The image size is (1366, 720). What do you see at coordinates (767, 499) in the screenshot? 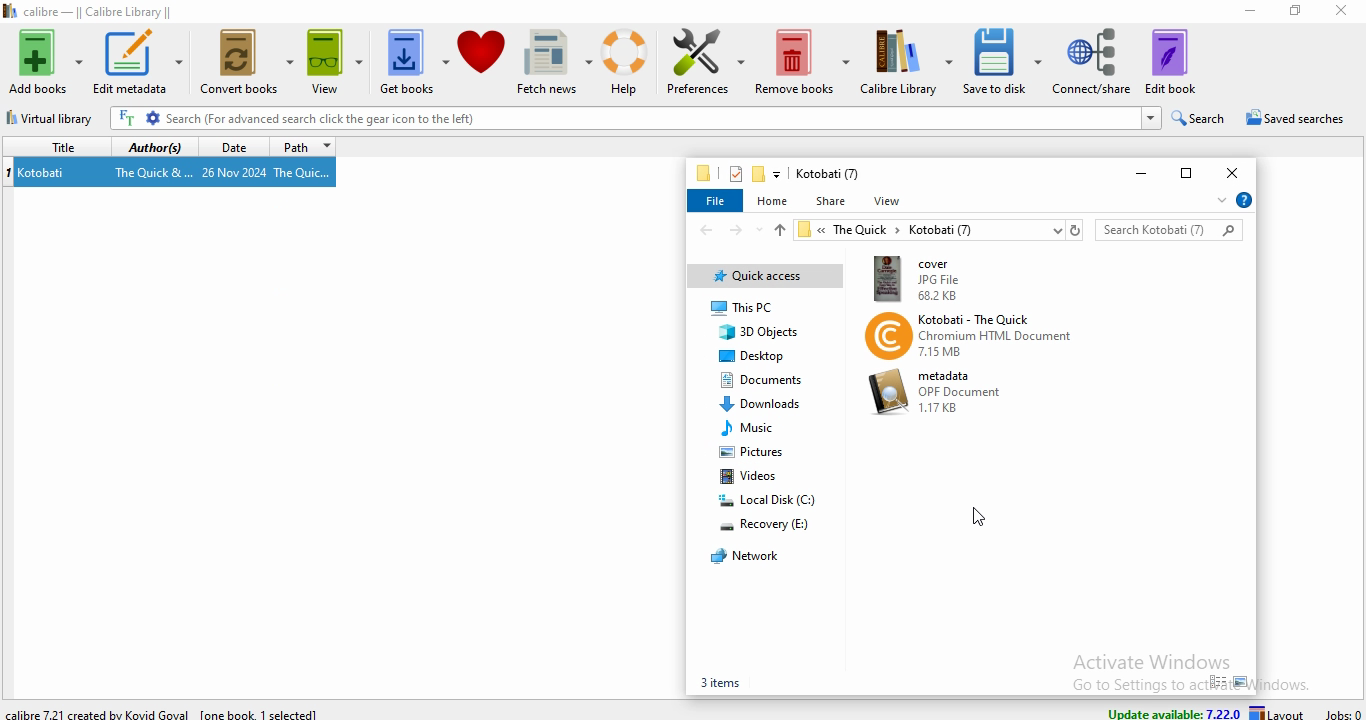
I see `local disk (C:)` at bounding box center [767, 499].